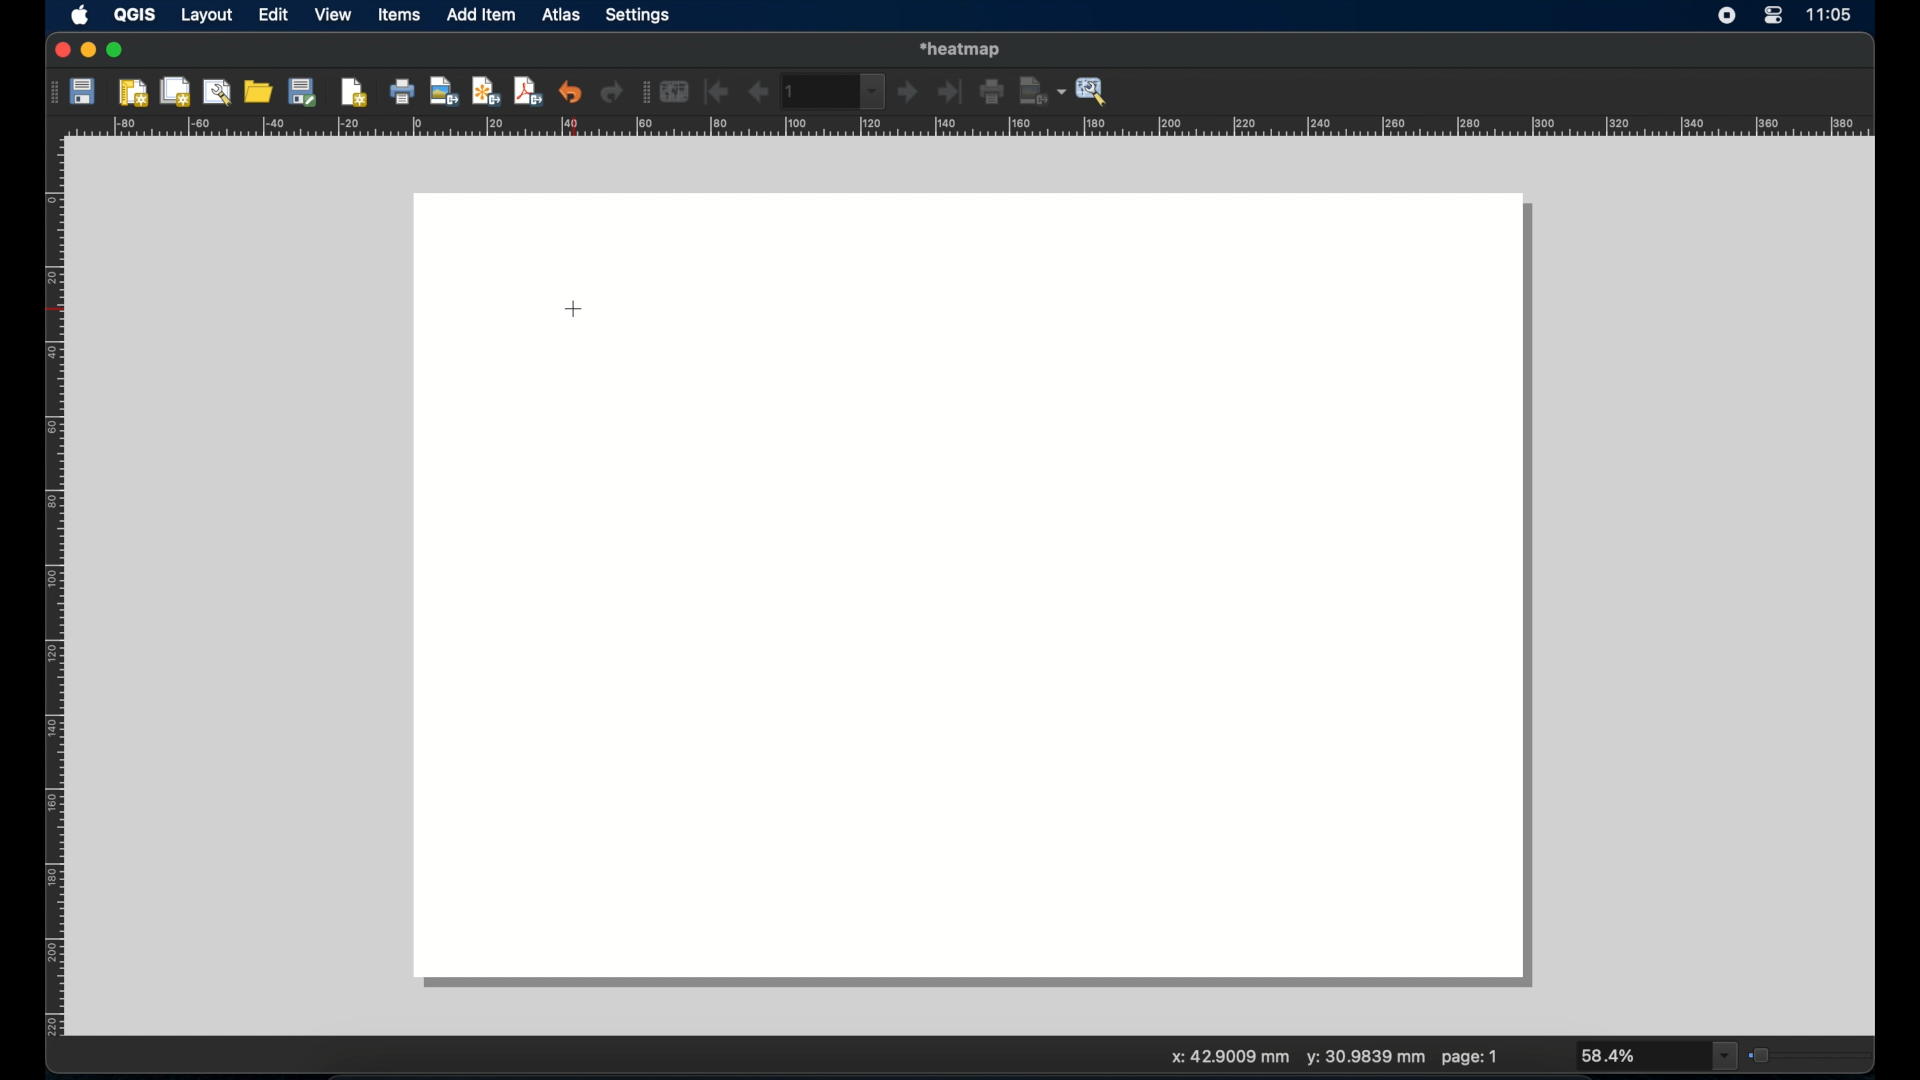 The height and width of the screenshot is (1080, 1920). Describe the element at coordinates (639, 16) in the screenshot. I see `settings` at that location.